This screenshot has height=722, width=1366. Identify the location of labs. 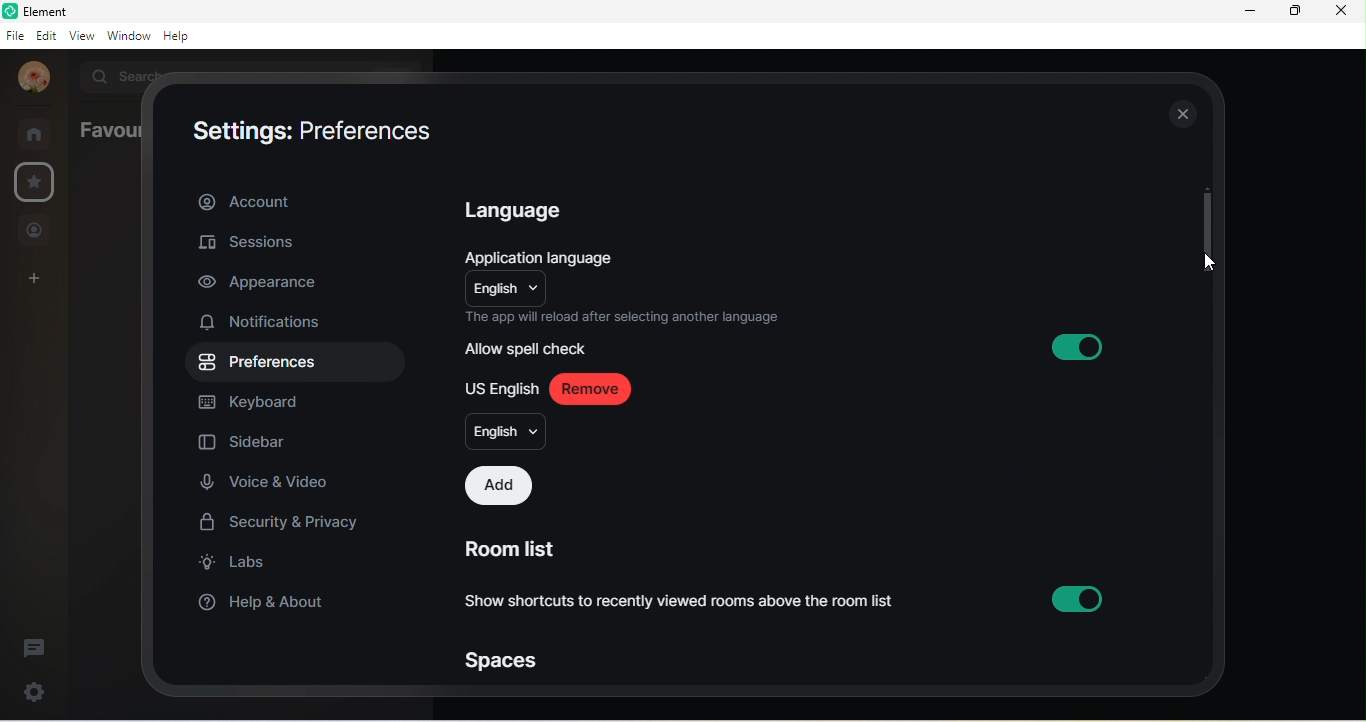
(244, 567).